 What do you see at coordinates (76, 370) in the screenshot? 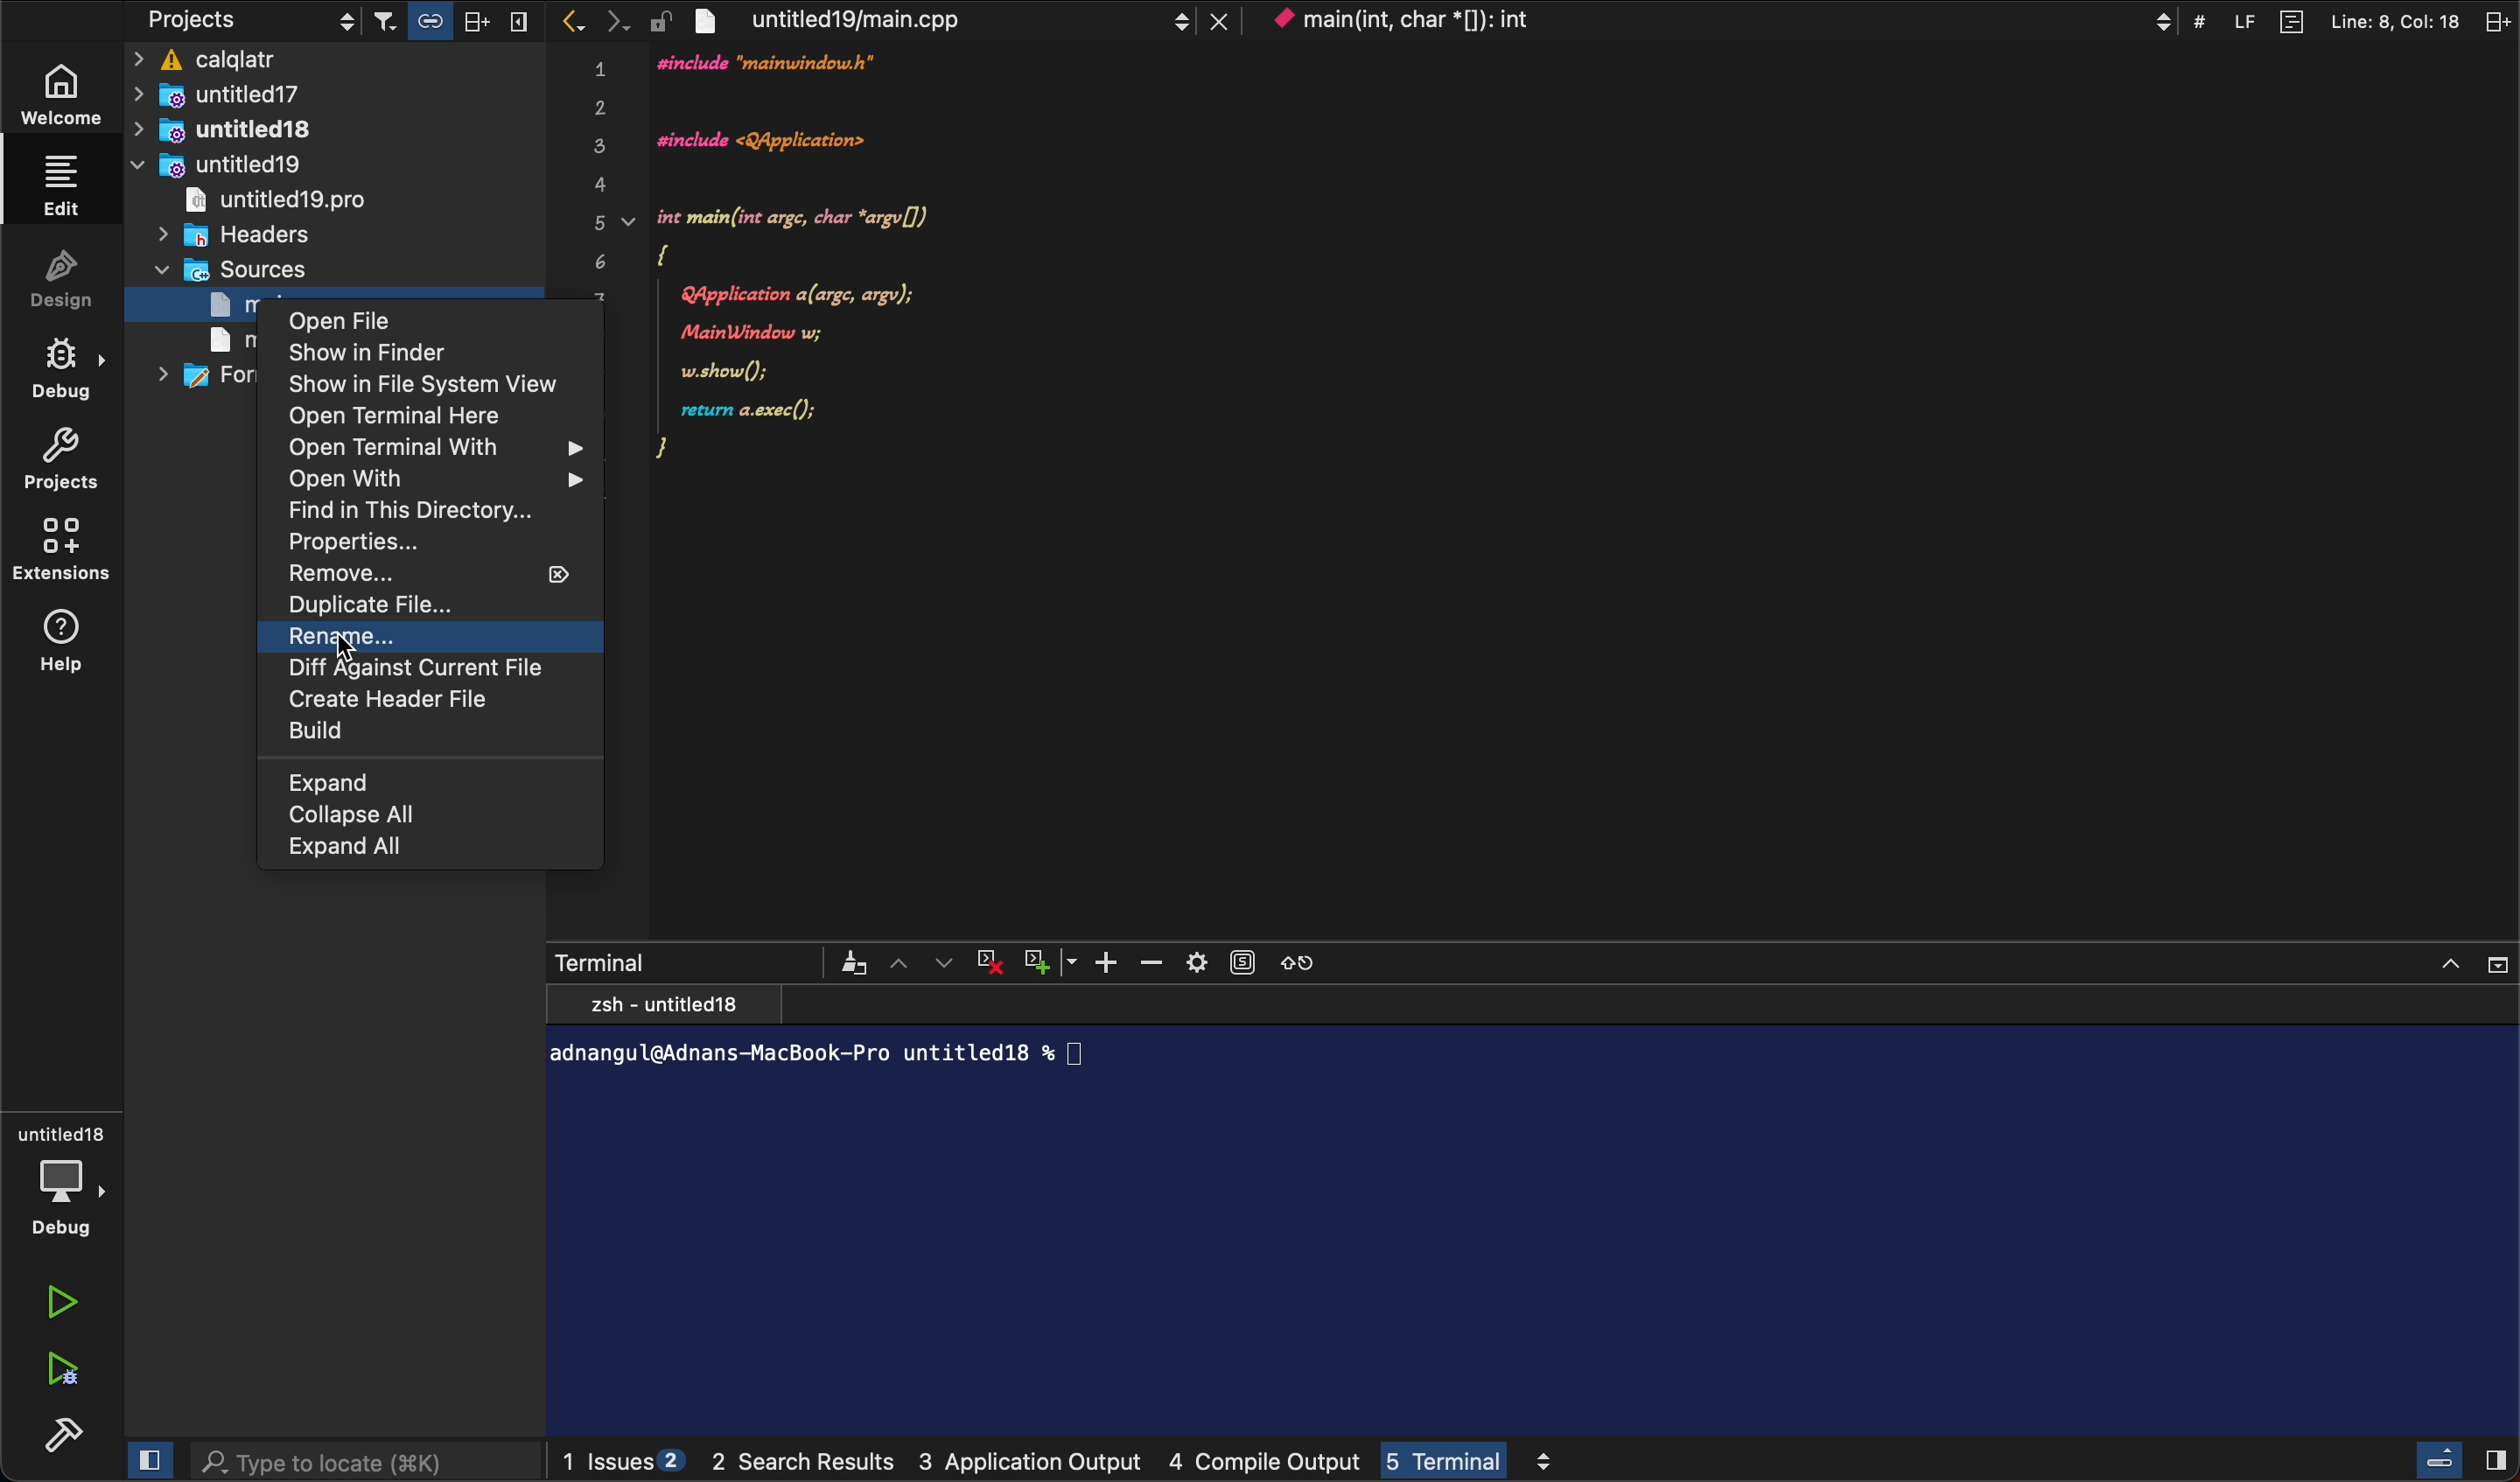
I see `debug` at bounding box center [76, 370].